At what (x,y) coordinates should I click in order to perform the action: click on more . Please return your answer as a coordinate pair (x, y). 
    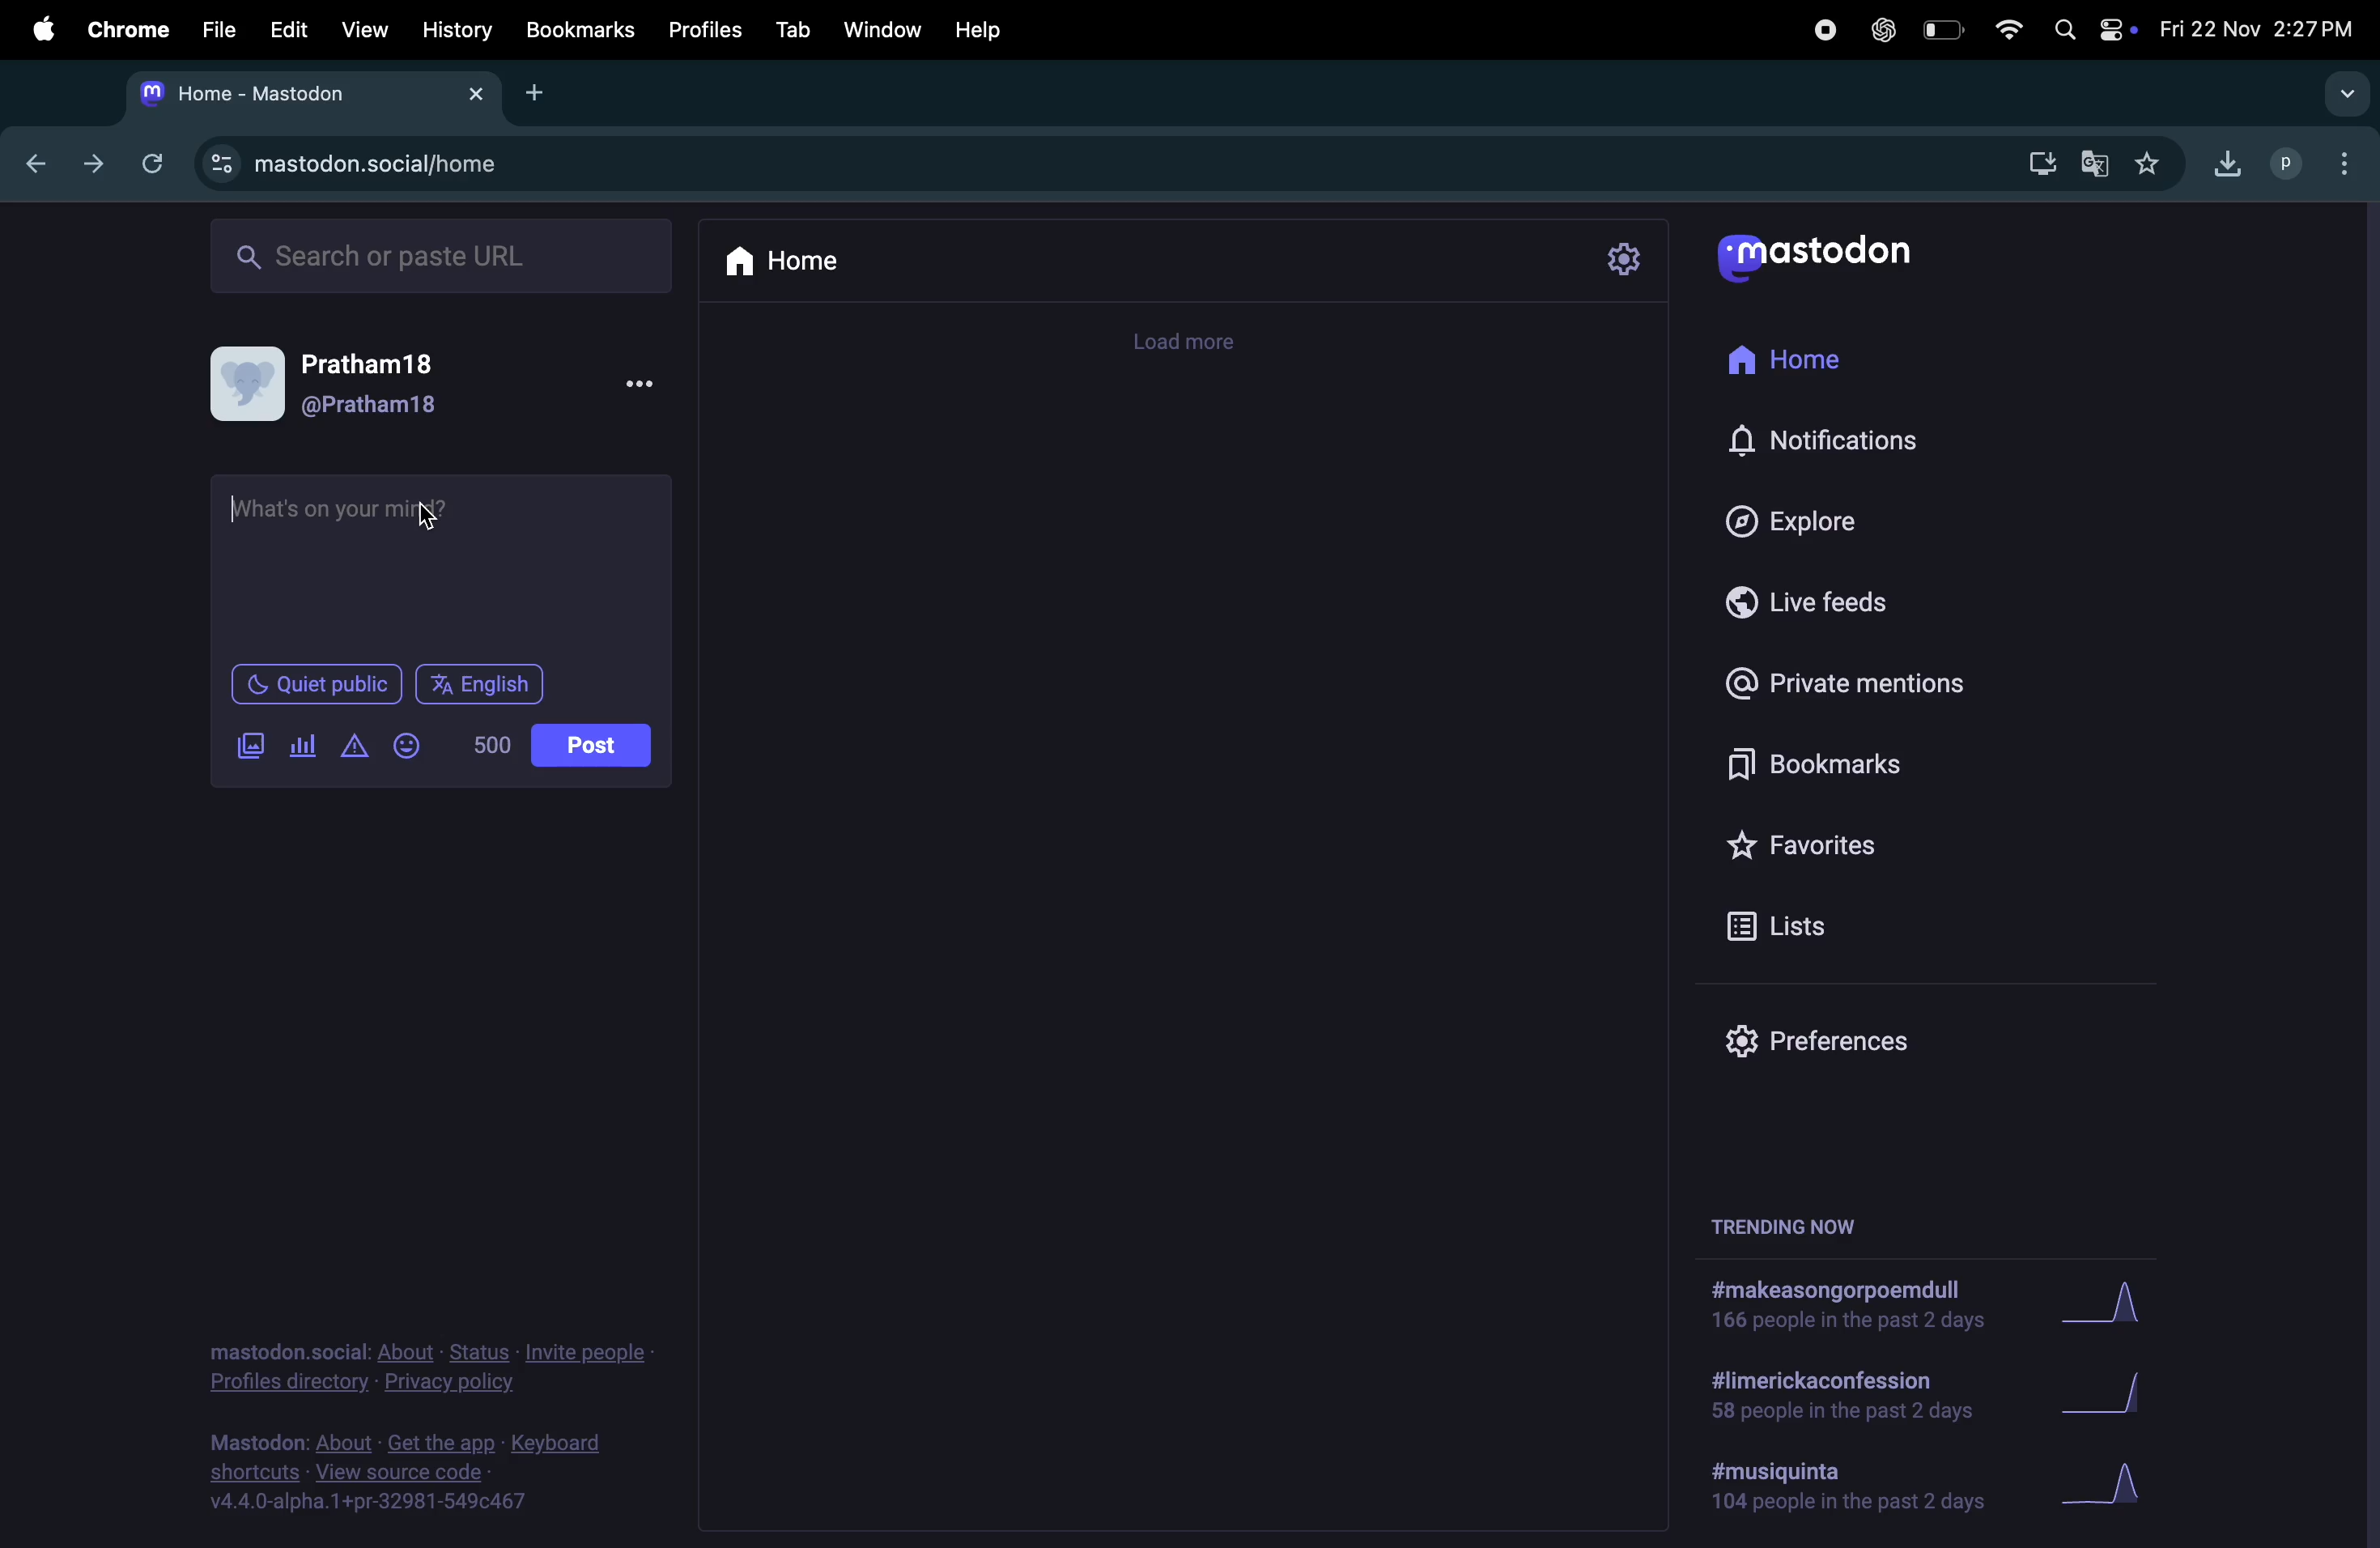
    Looking at the image, I should click on (646, 387).